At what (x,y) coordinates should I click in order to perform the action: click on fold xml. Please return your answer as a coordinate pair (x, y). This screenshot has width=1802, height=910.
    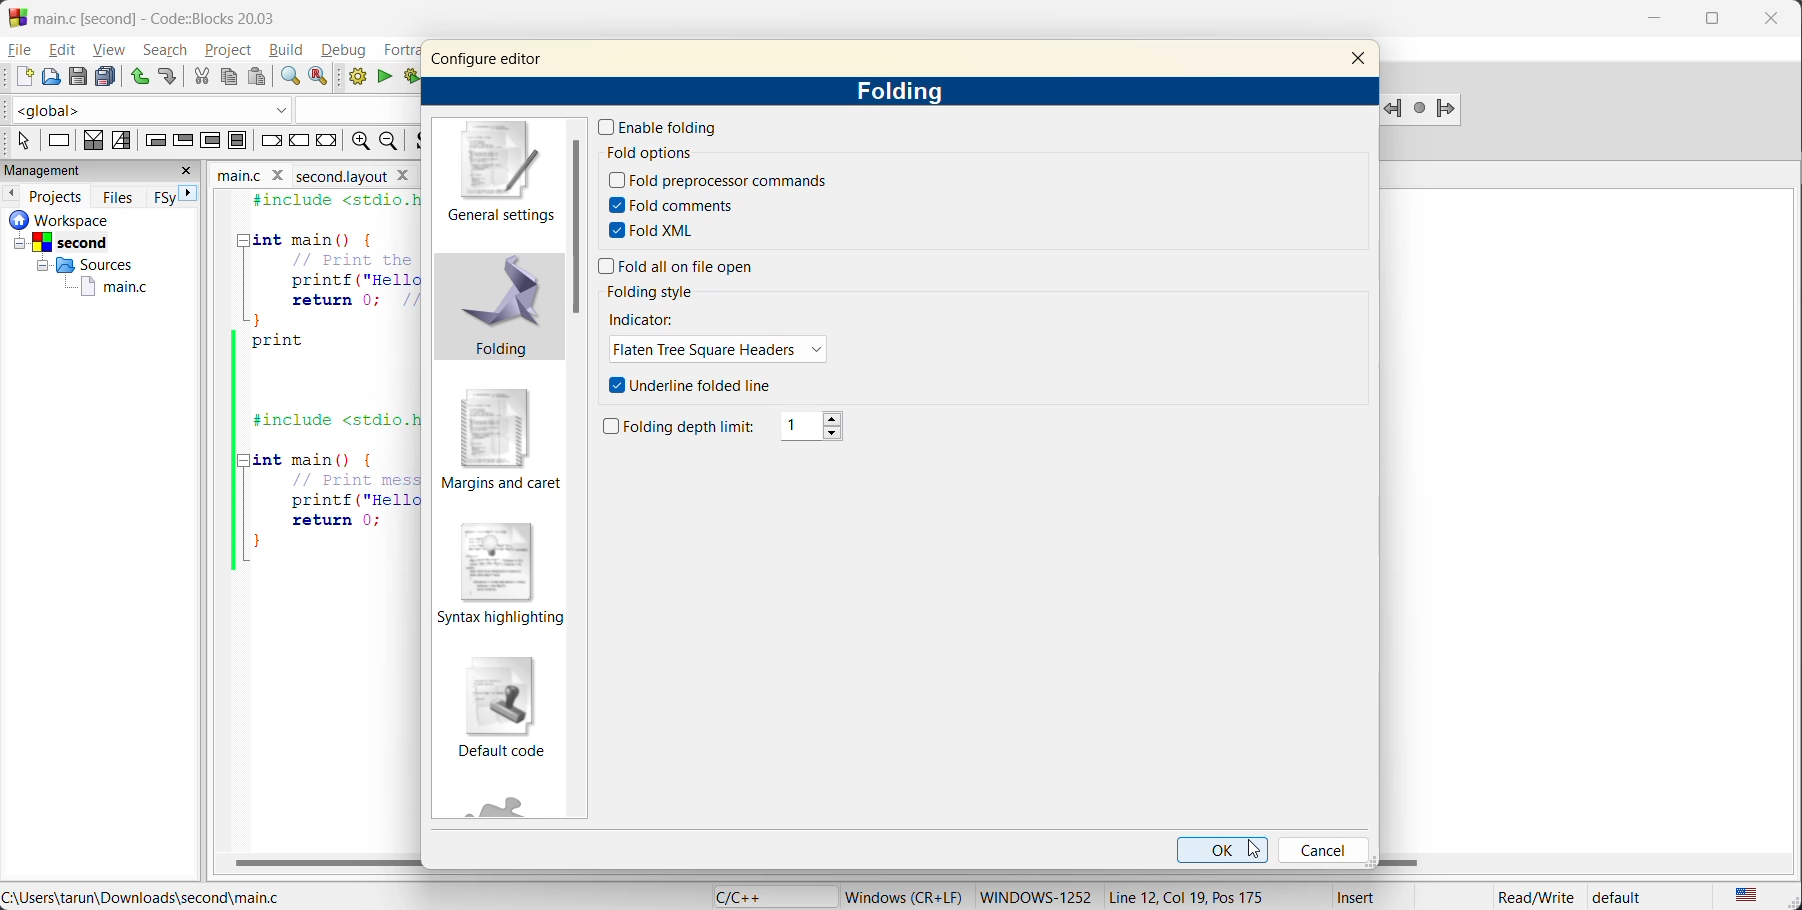
    Looking at the image, I should click on (662, 231).